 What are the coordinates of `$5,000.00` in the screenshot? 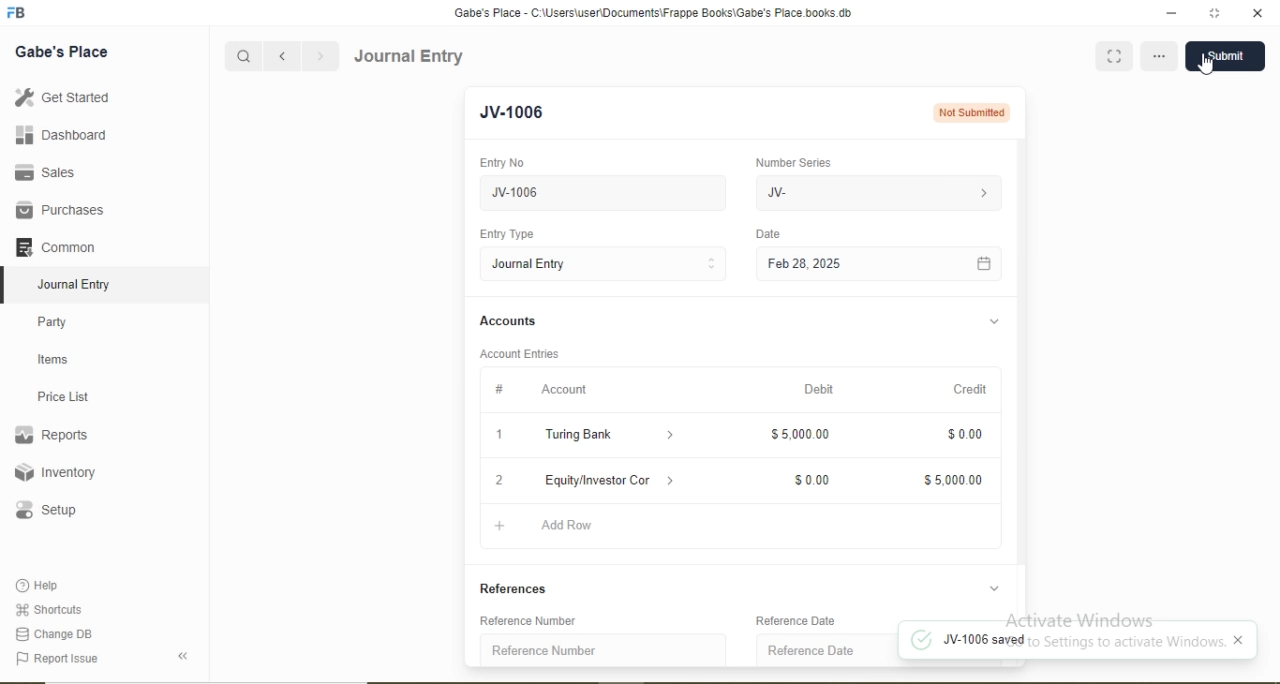 It's located at (800, 433).